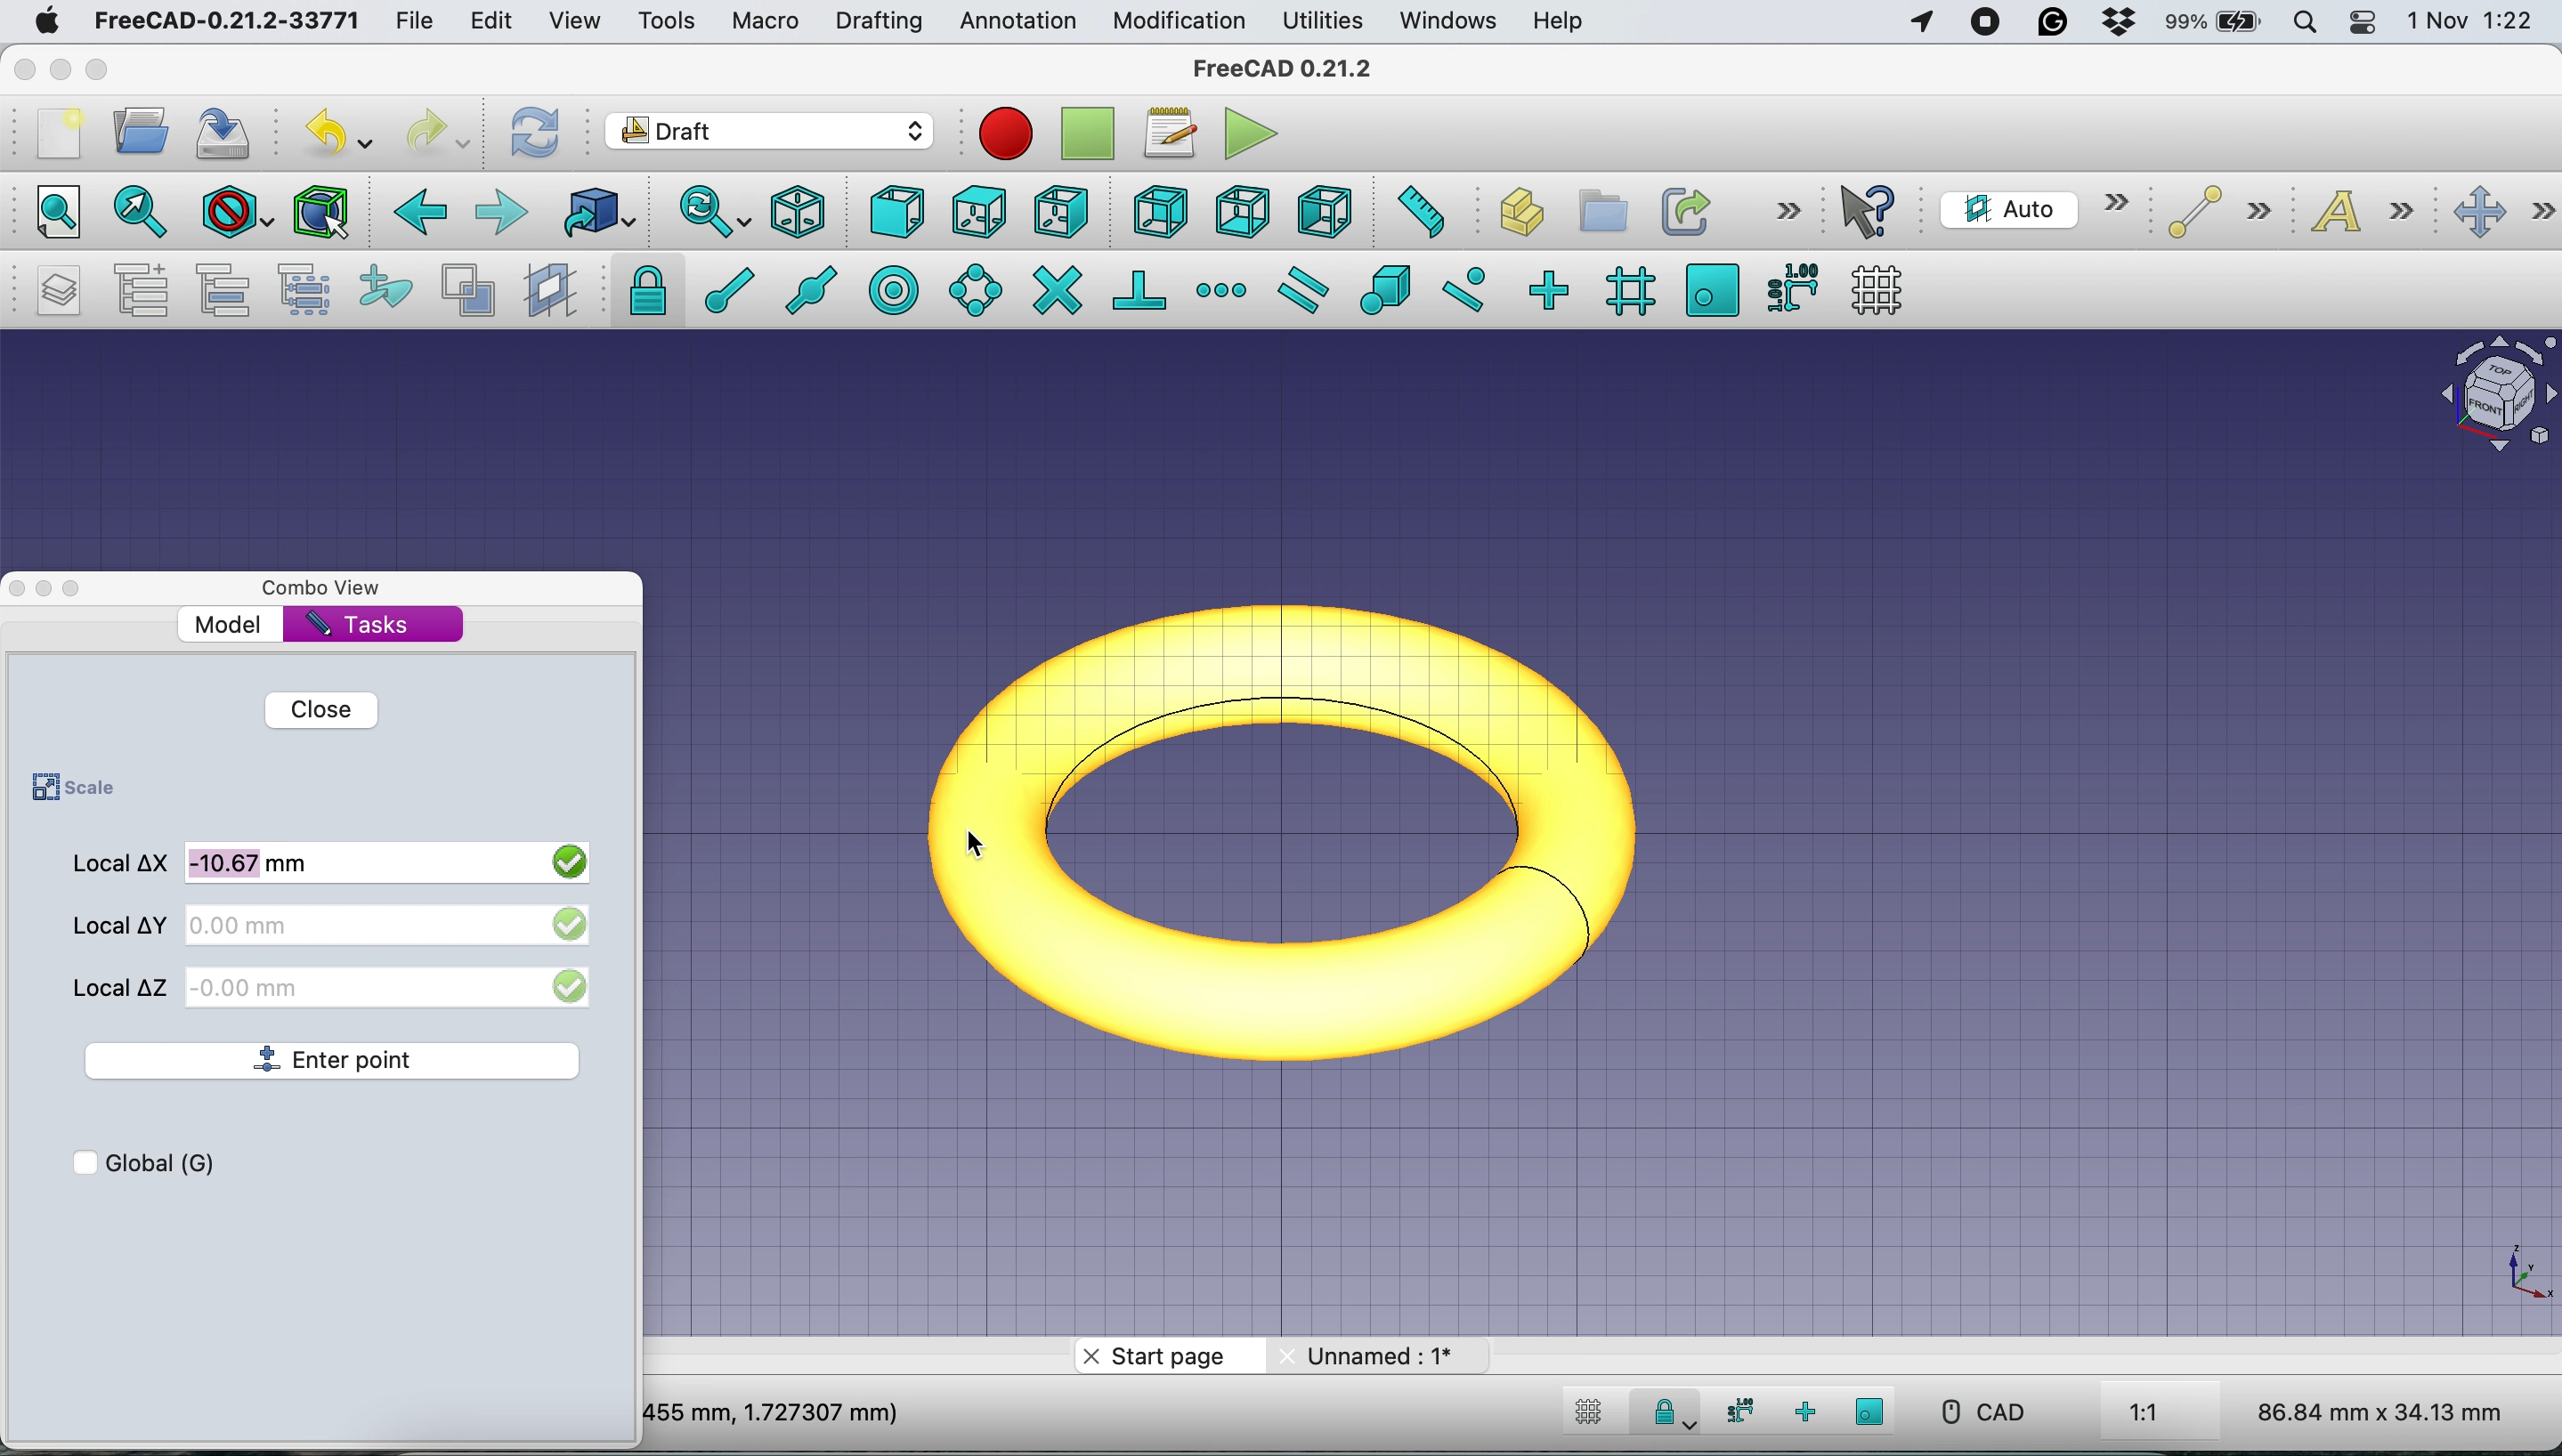 This screenshot has width=2562, height=1456. I want to click on toggle grid, so click(1589, 1416).